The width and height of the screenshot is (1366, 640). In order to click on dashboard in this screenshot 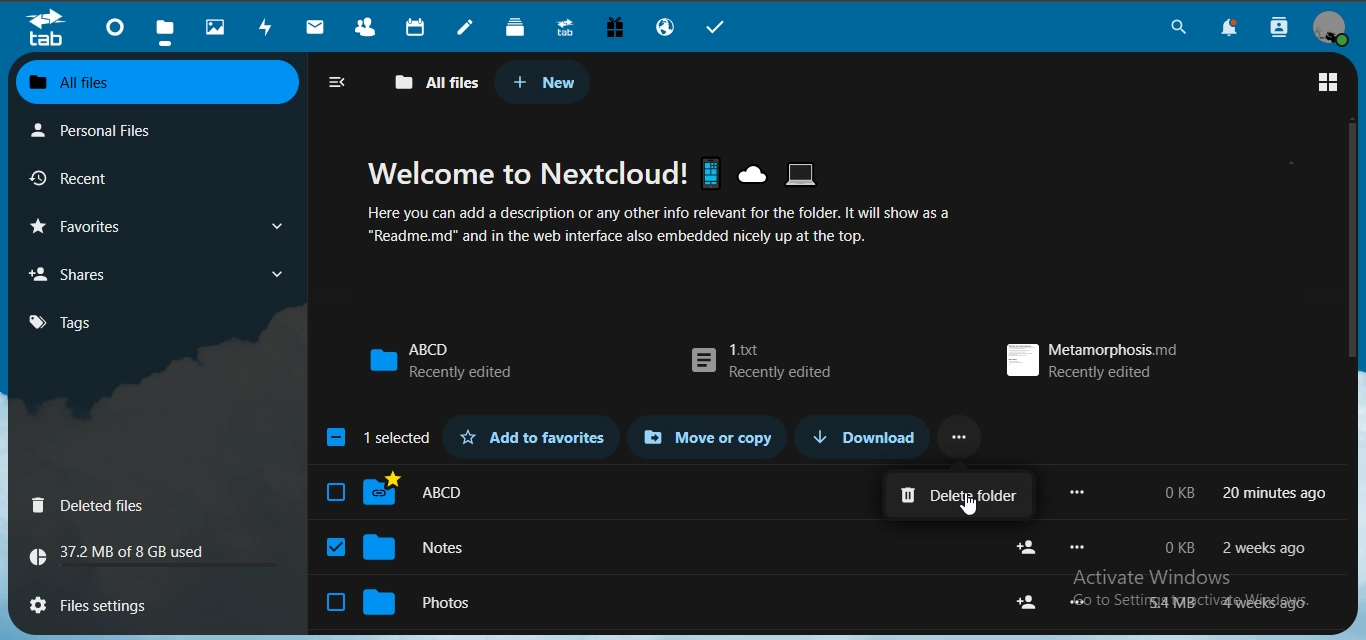, I will do `click(118, 27)`.